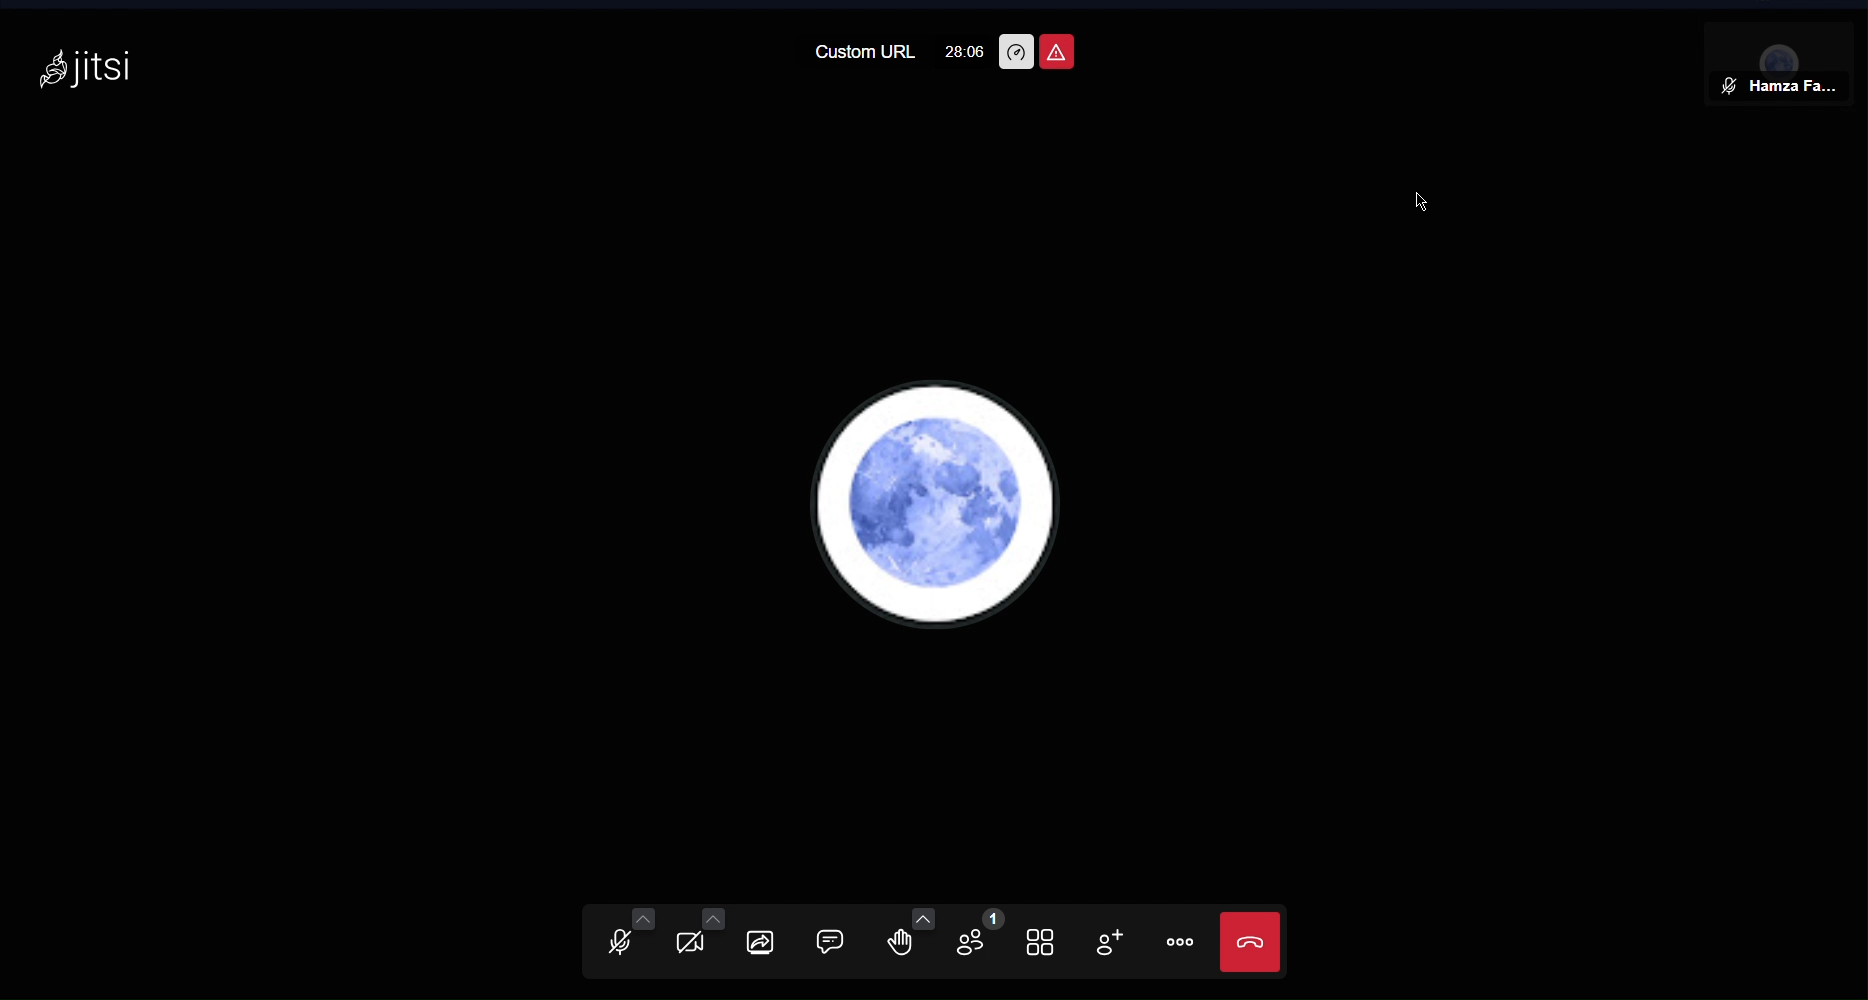  I want to click on Add Participant, so click(1115, 943).